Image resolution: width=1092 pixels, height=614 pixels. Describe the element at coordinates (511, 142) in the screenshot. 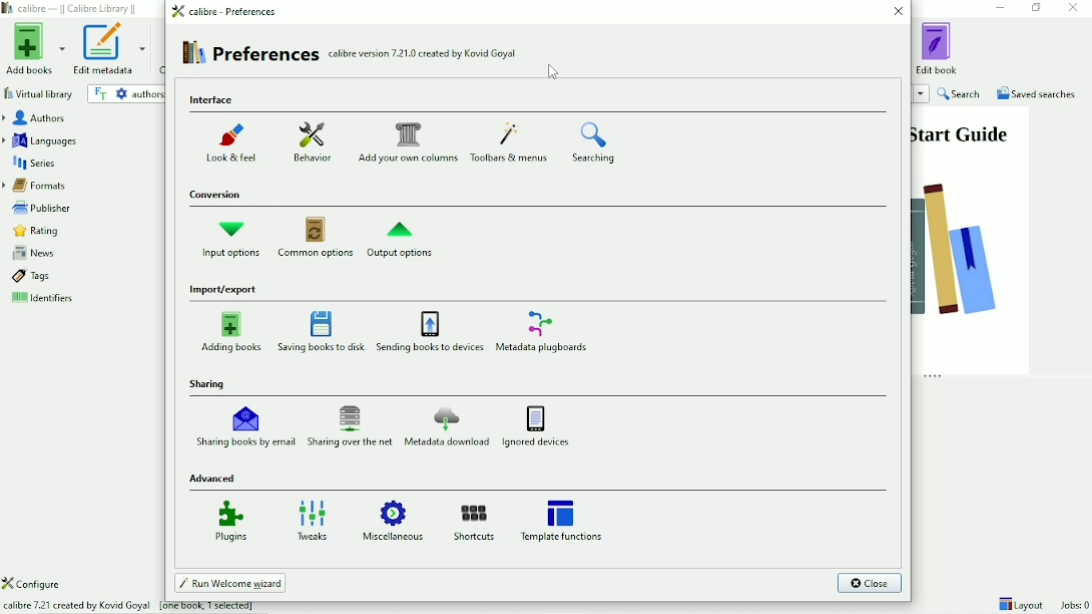

I see `Toolbars & menus` at that location.